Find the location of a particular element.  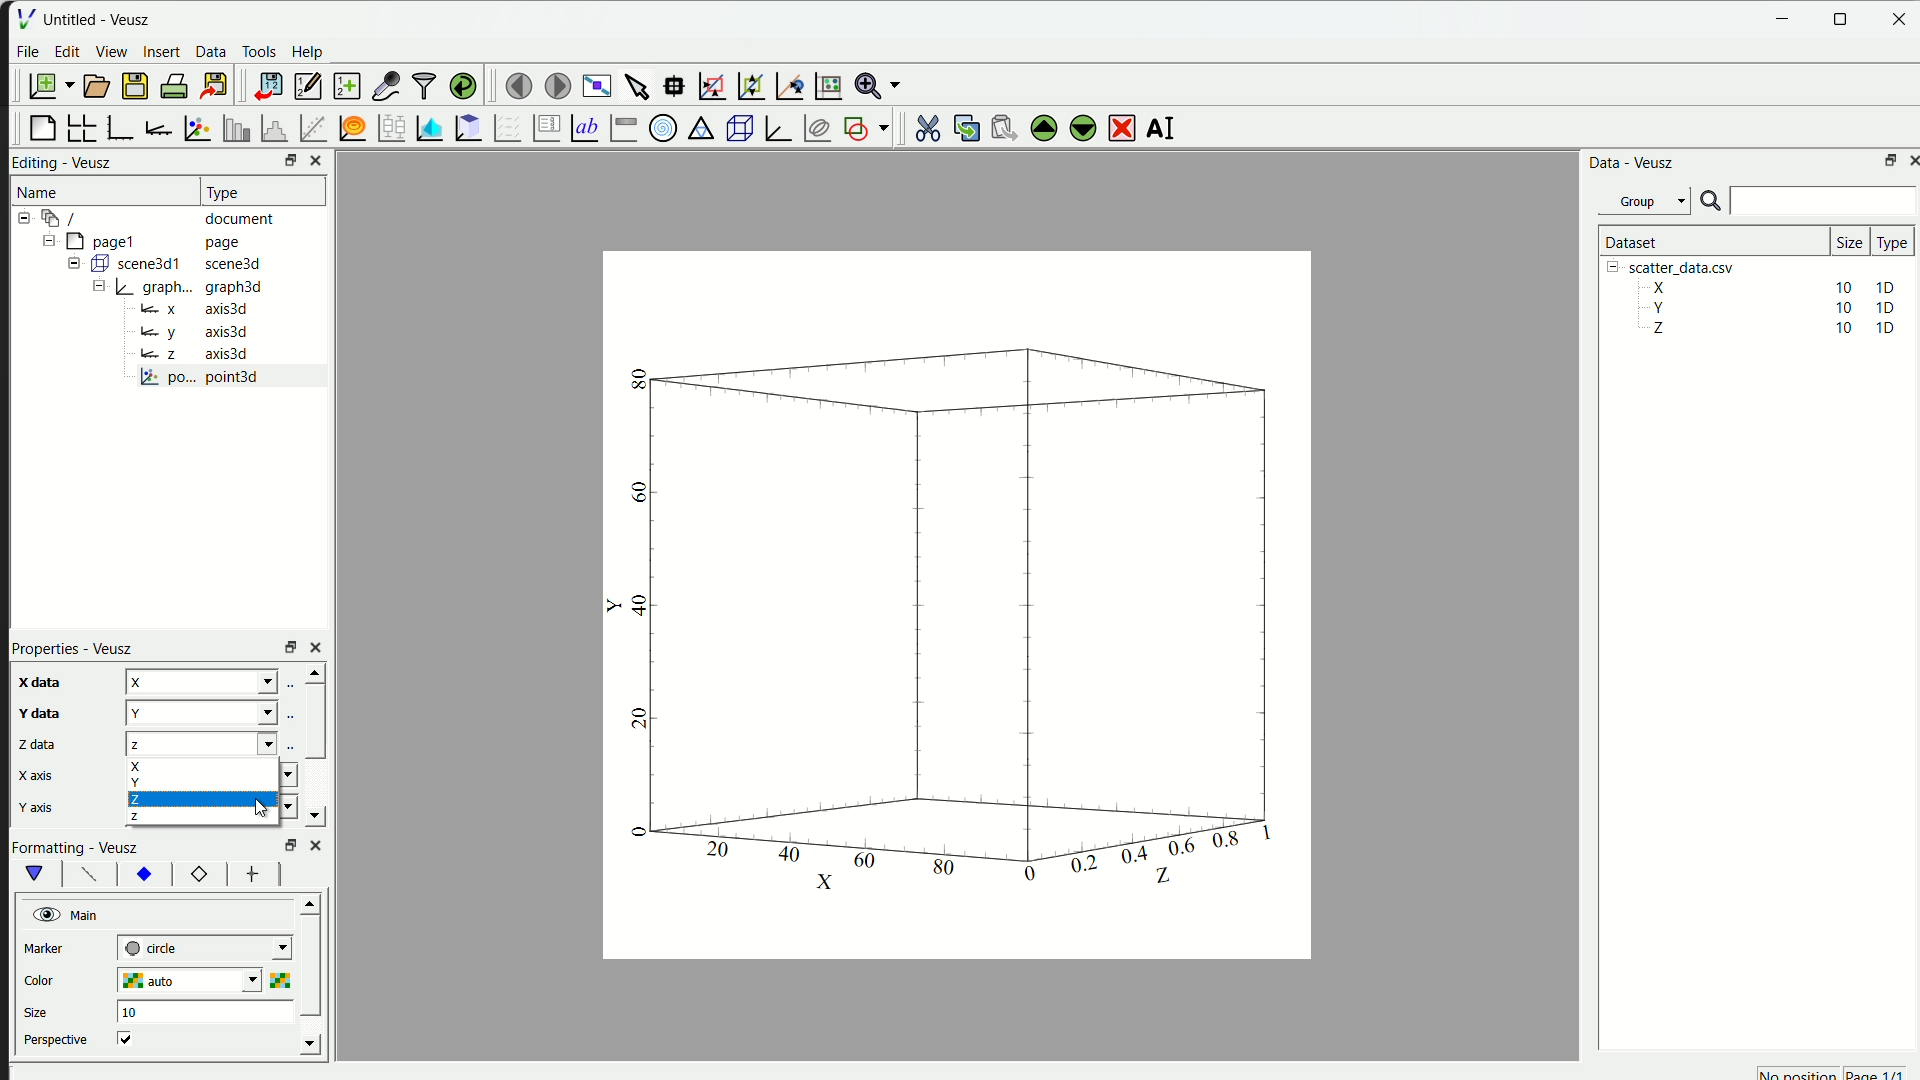

Group  is located at coordinates (1644, 203).